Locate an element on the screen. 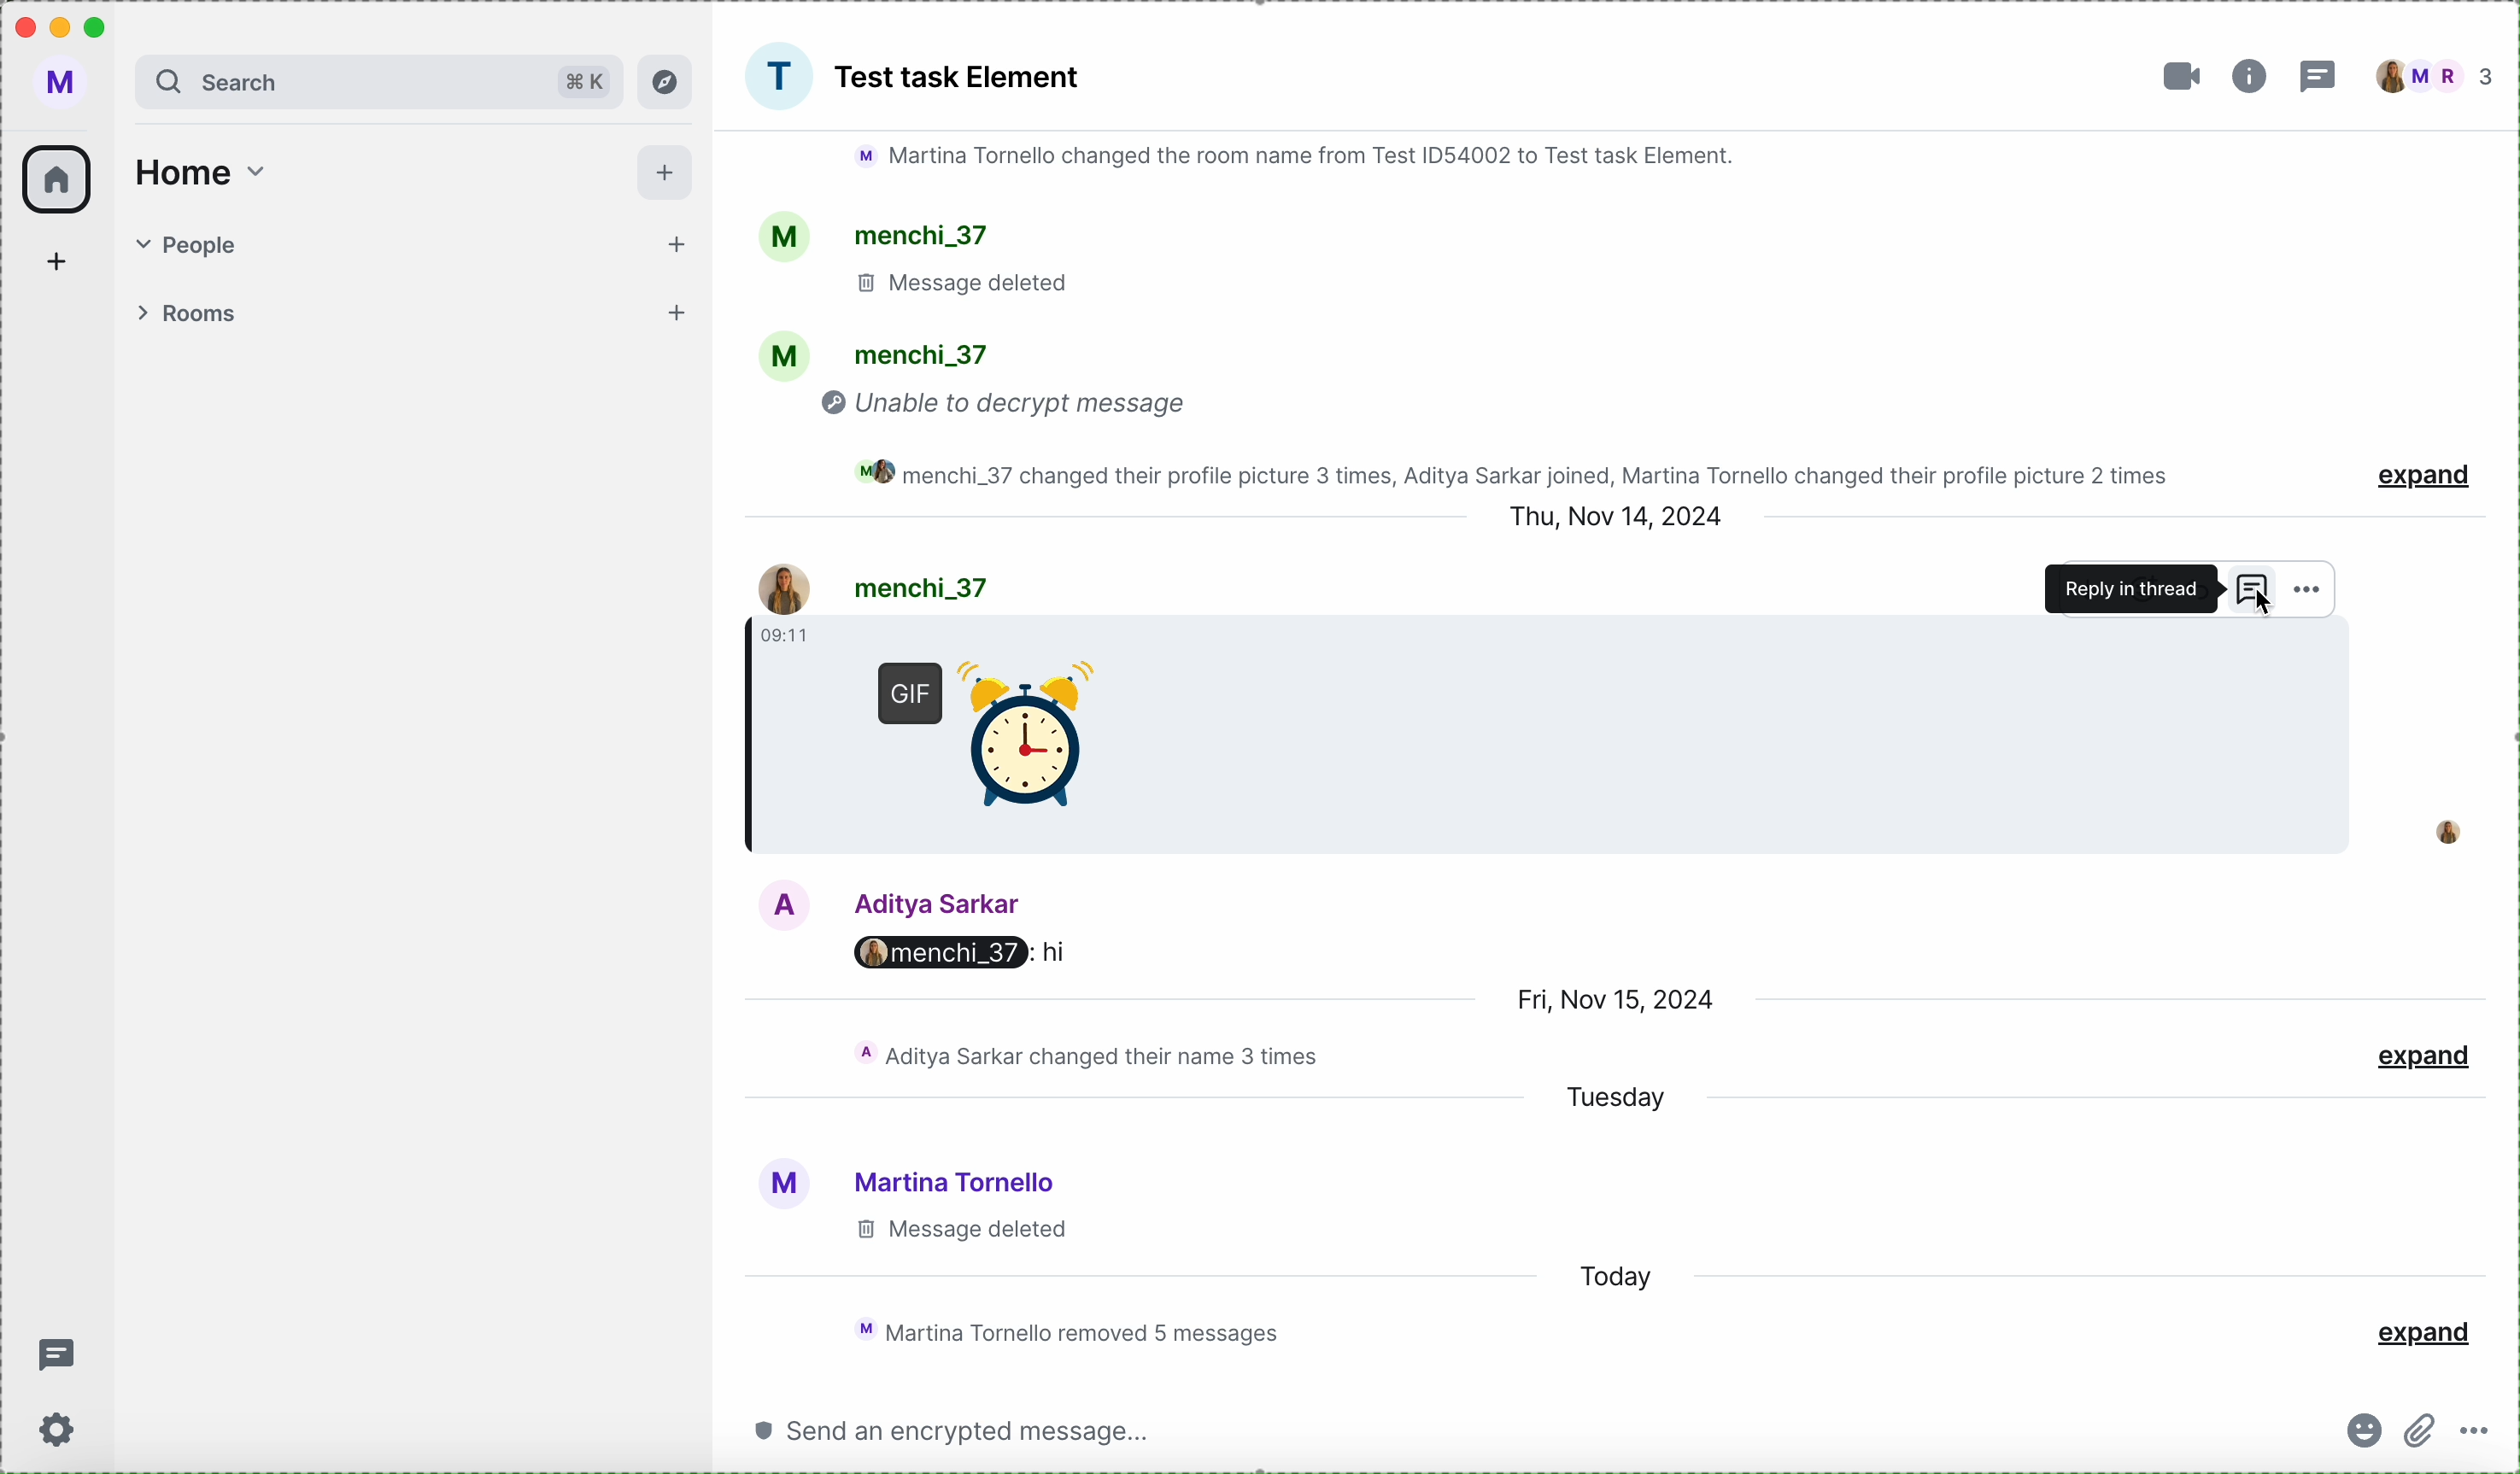  people is located at coordinates (419, 240).